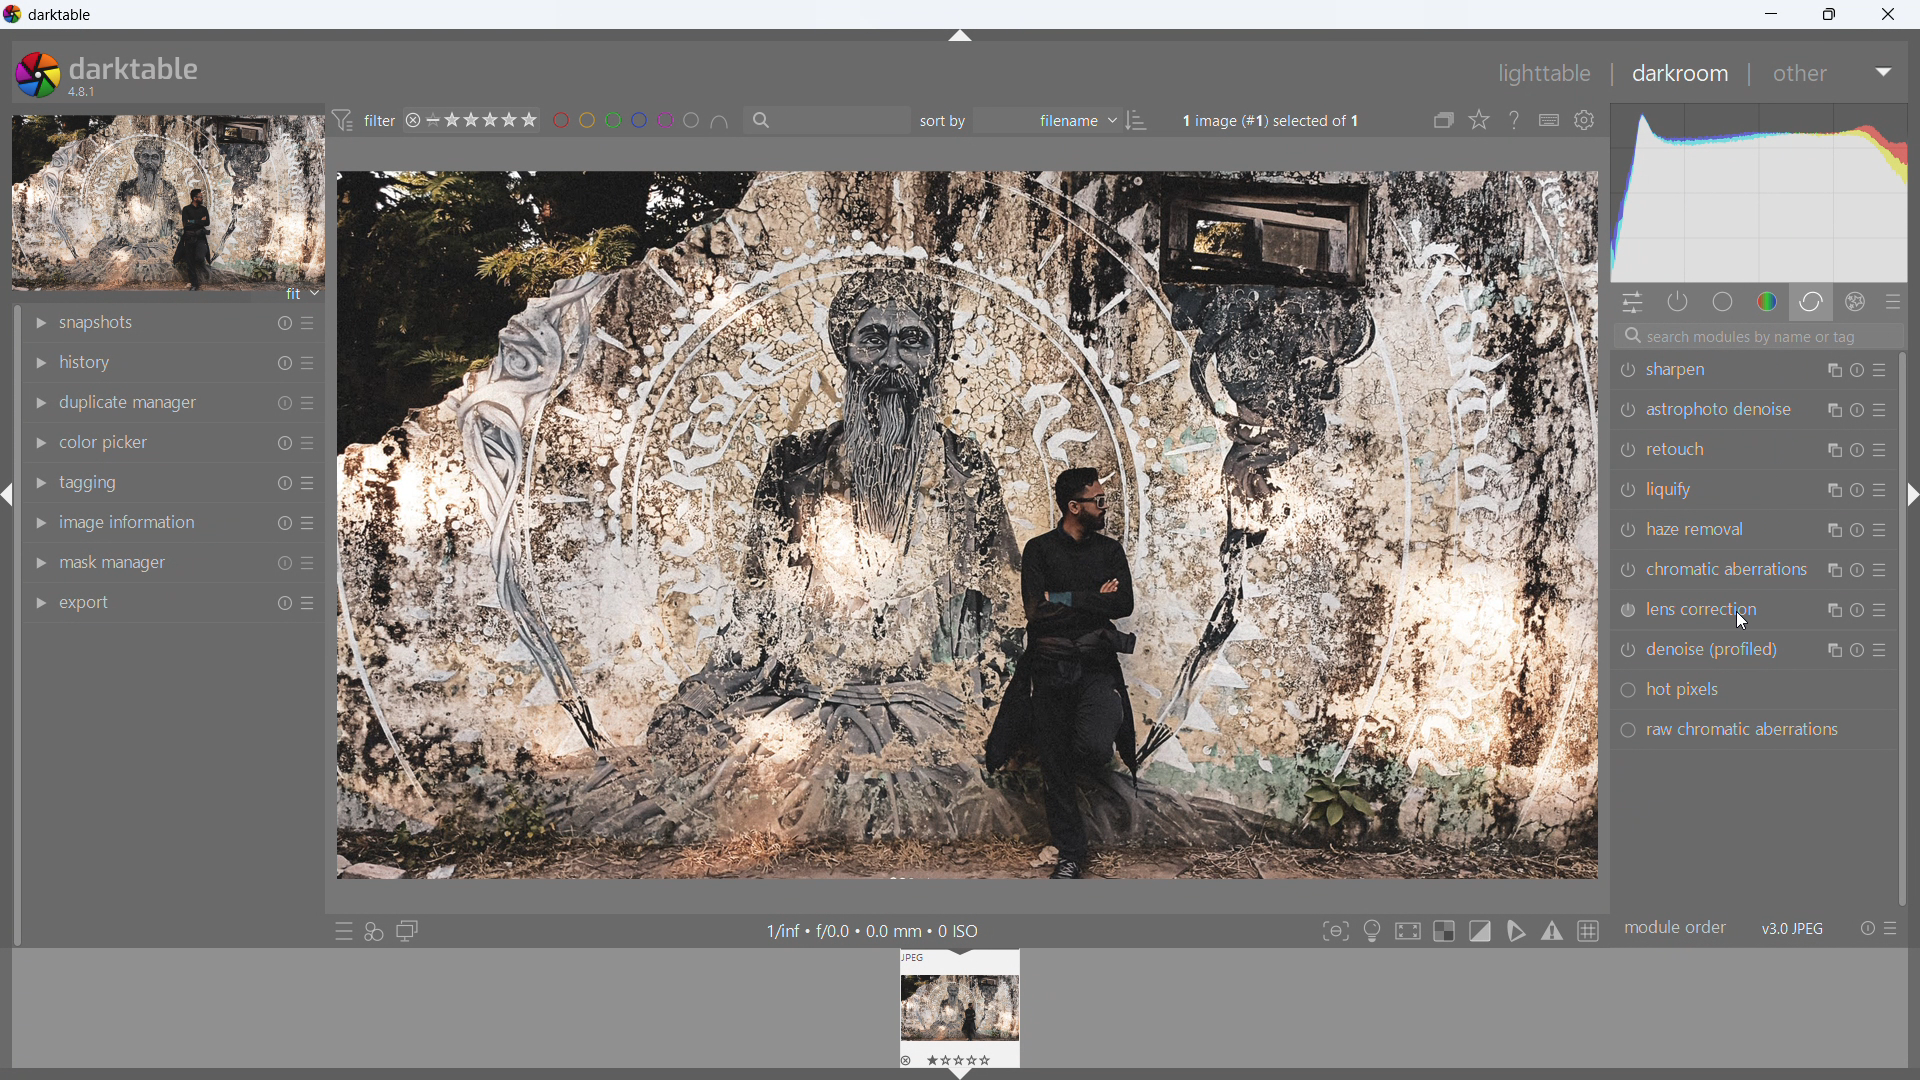  What do you see at coordinates (284, 322) in the screenshot?
I see `reset` at bounding box center [284, 322].